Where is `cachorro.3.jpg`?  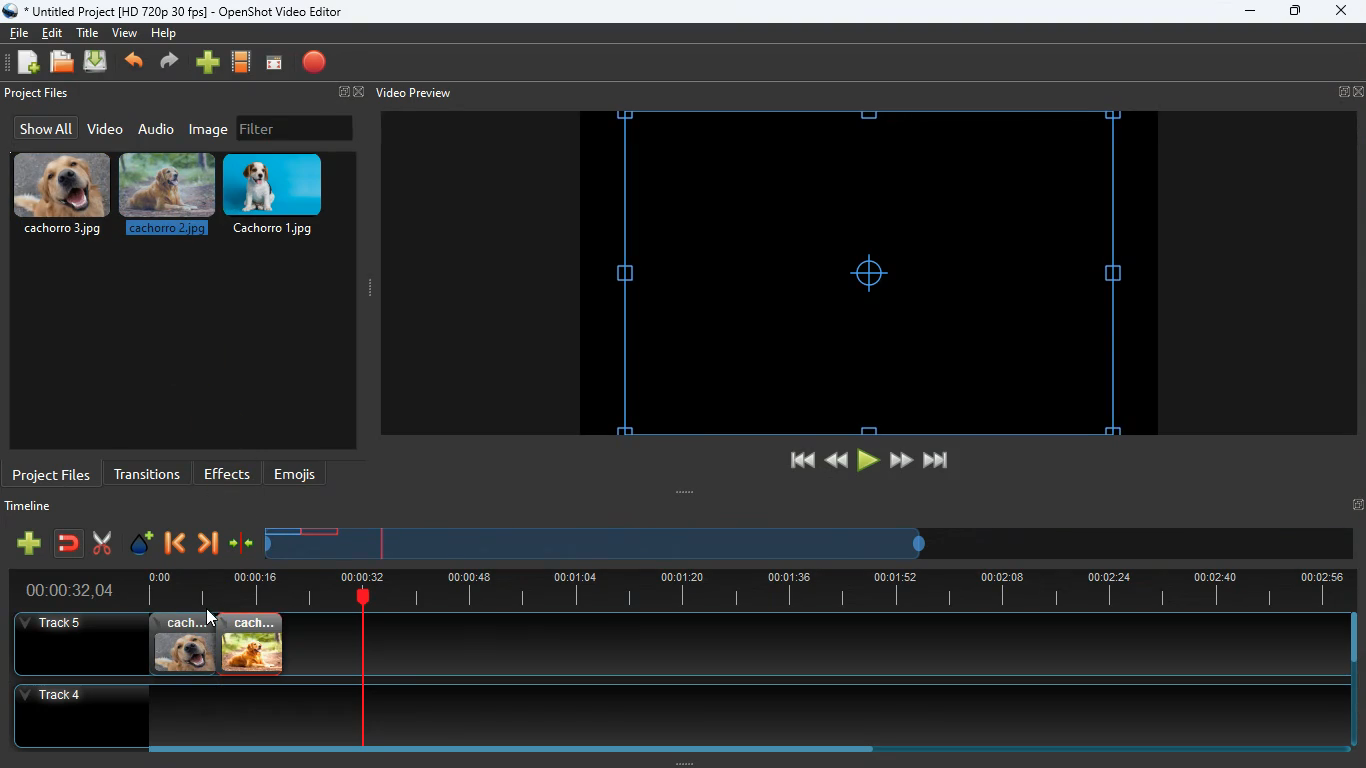 cachorro.3.jpg is located at coordinates (62, 195).